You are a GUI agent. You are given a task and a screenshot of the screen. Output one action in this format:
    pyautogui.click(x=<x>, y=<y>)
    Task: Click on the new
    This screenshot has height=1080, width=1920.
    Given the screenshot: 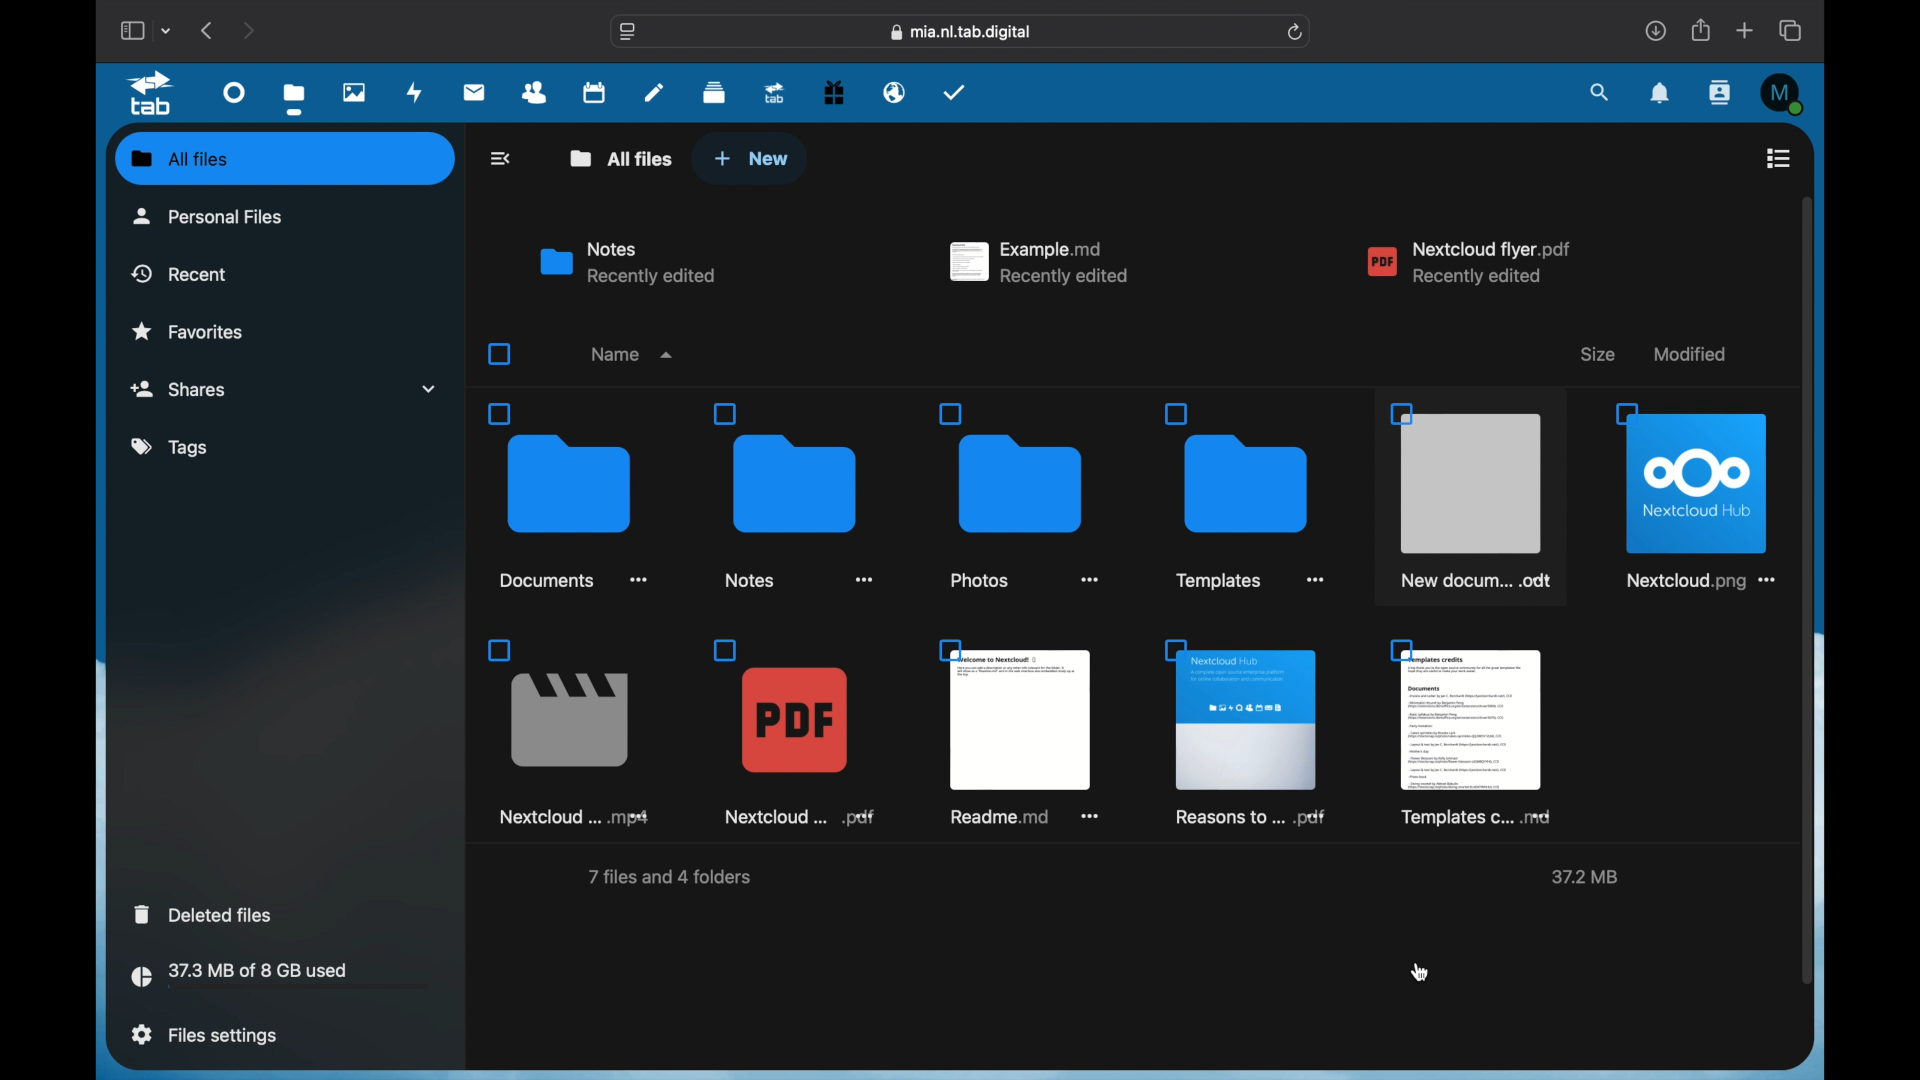 What is the action you would take?
    pyautogui.click(x=751, y=159)
    